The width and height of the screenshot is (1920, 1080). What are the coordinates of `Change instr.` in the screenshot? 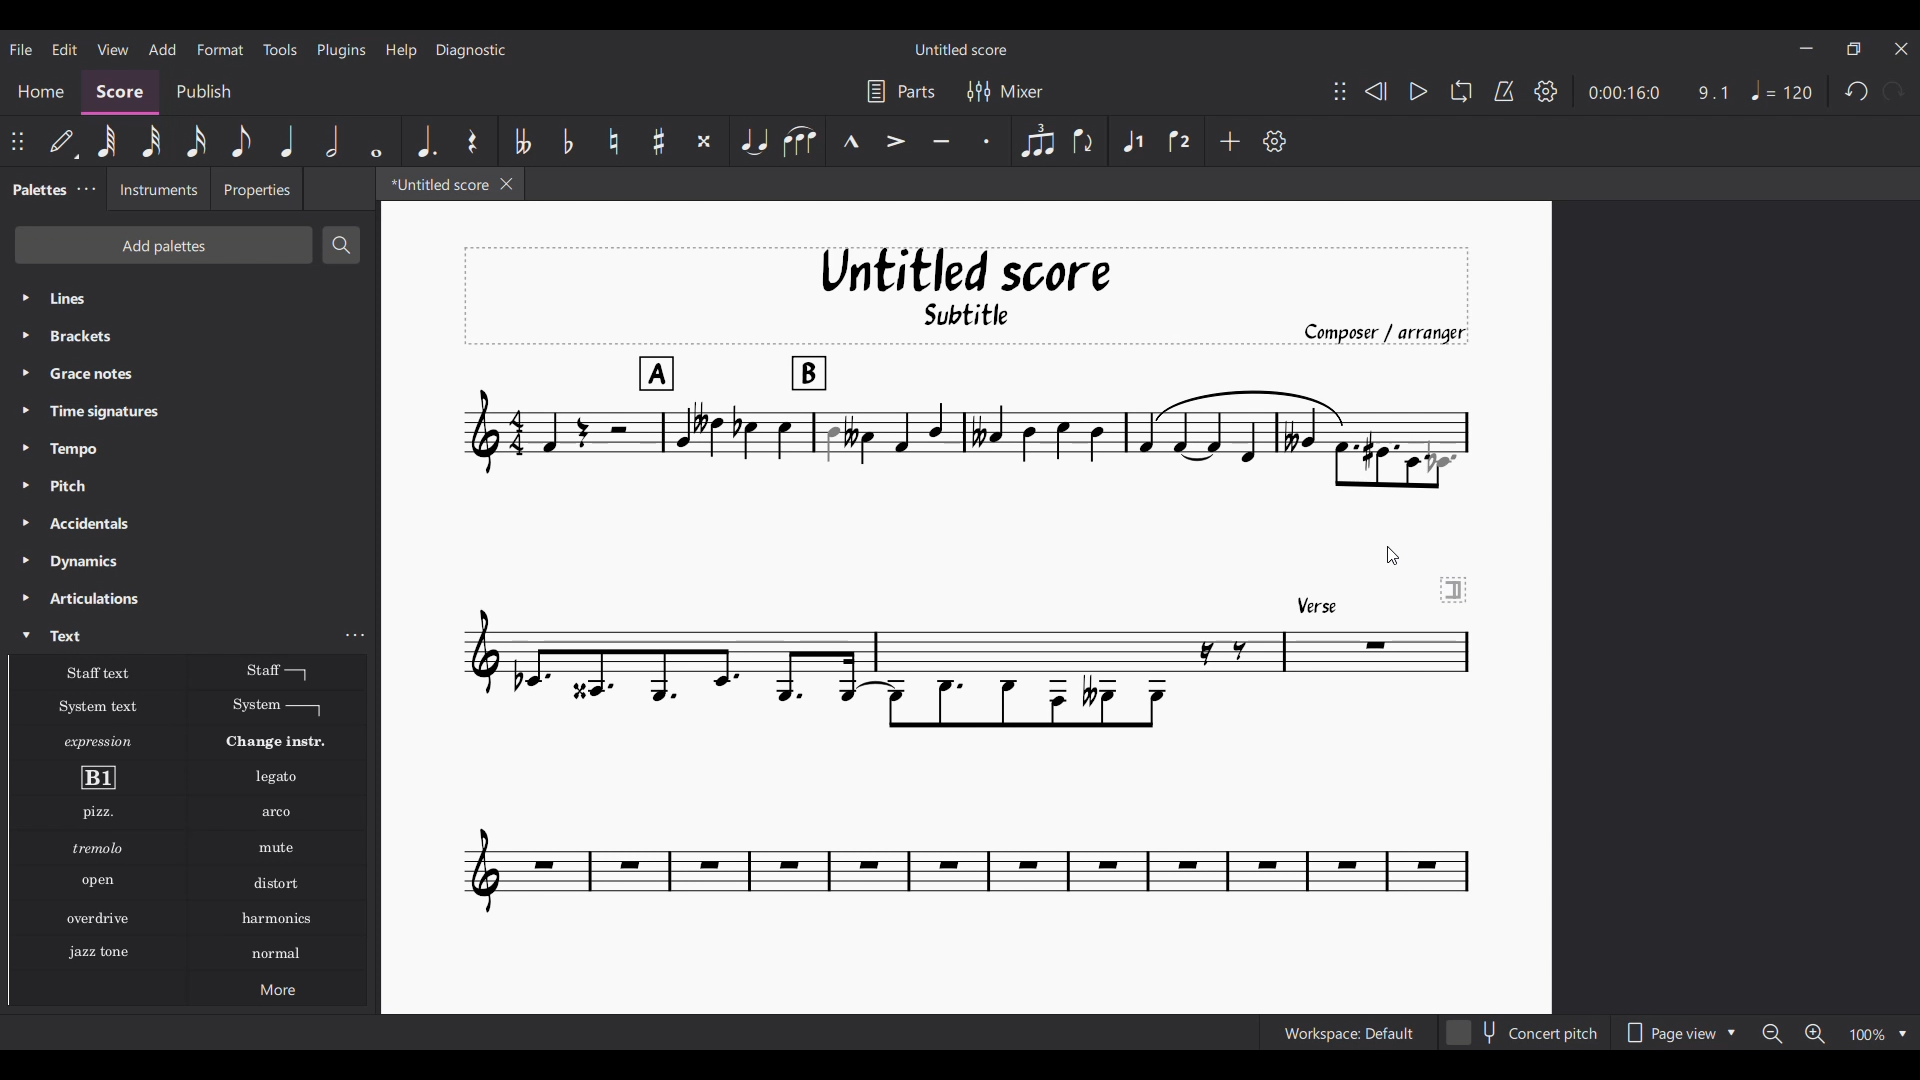 It's located at (276, 742).